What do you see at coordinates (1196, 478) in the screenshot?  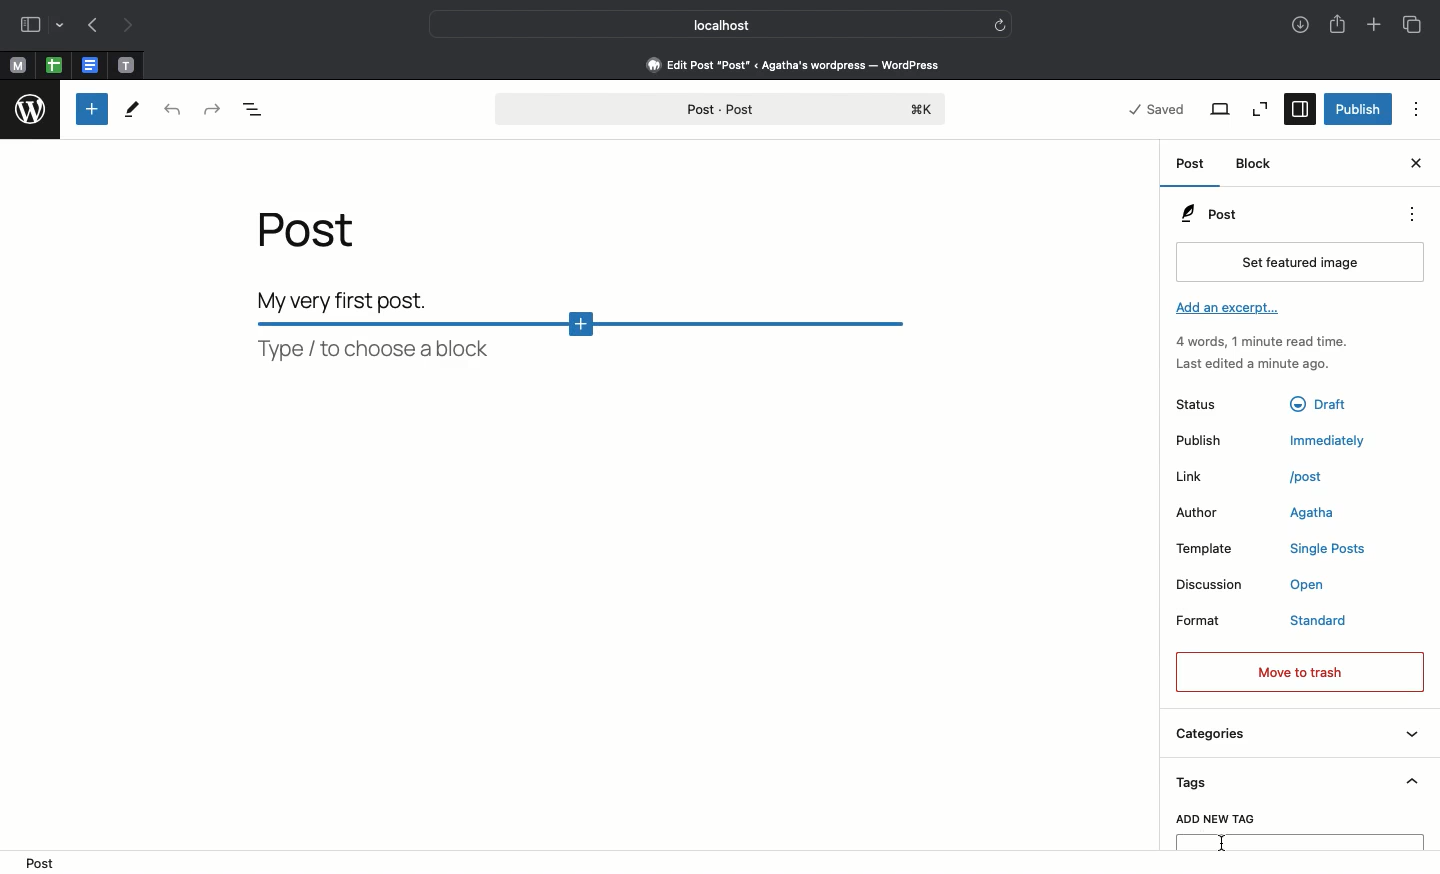 I see `Link` at bounding box center [1196, 478].